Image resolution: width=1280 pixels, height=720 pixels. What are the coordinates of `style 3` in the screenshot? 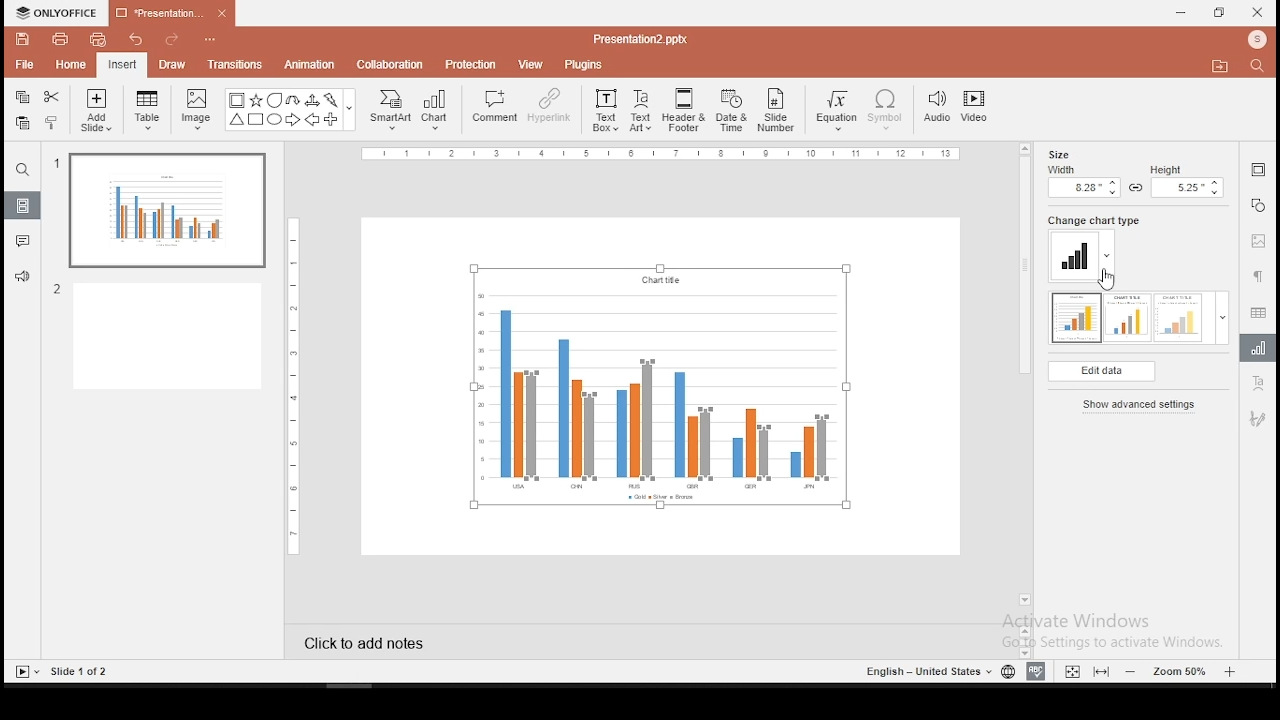 It's located at (1179, 317).